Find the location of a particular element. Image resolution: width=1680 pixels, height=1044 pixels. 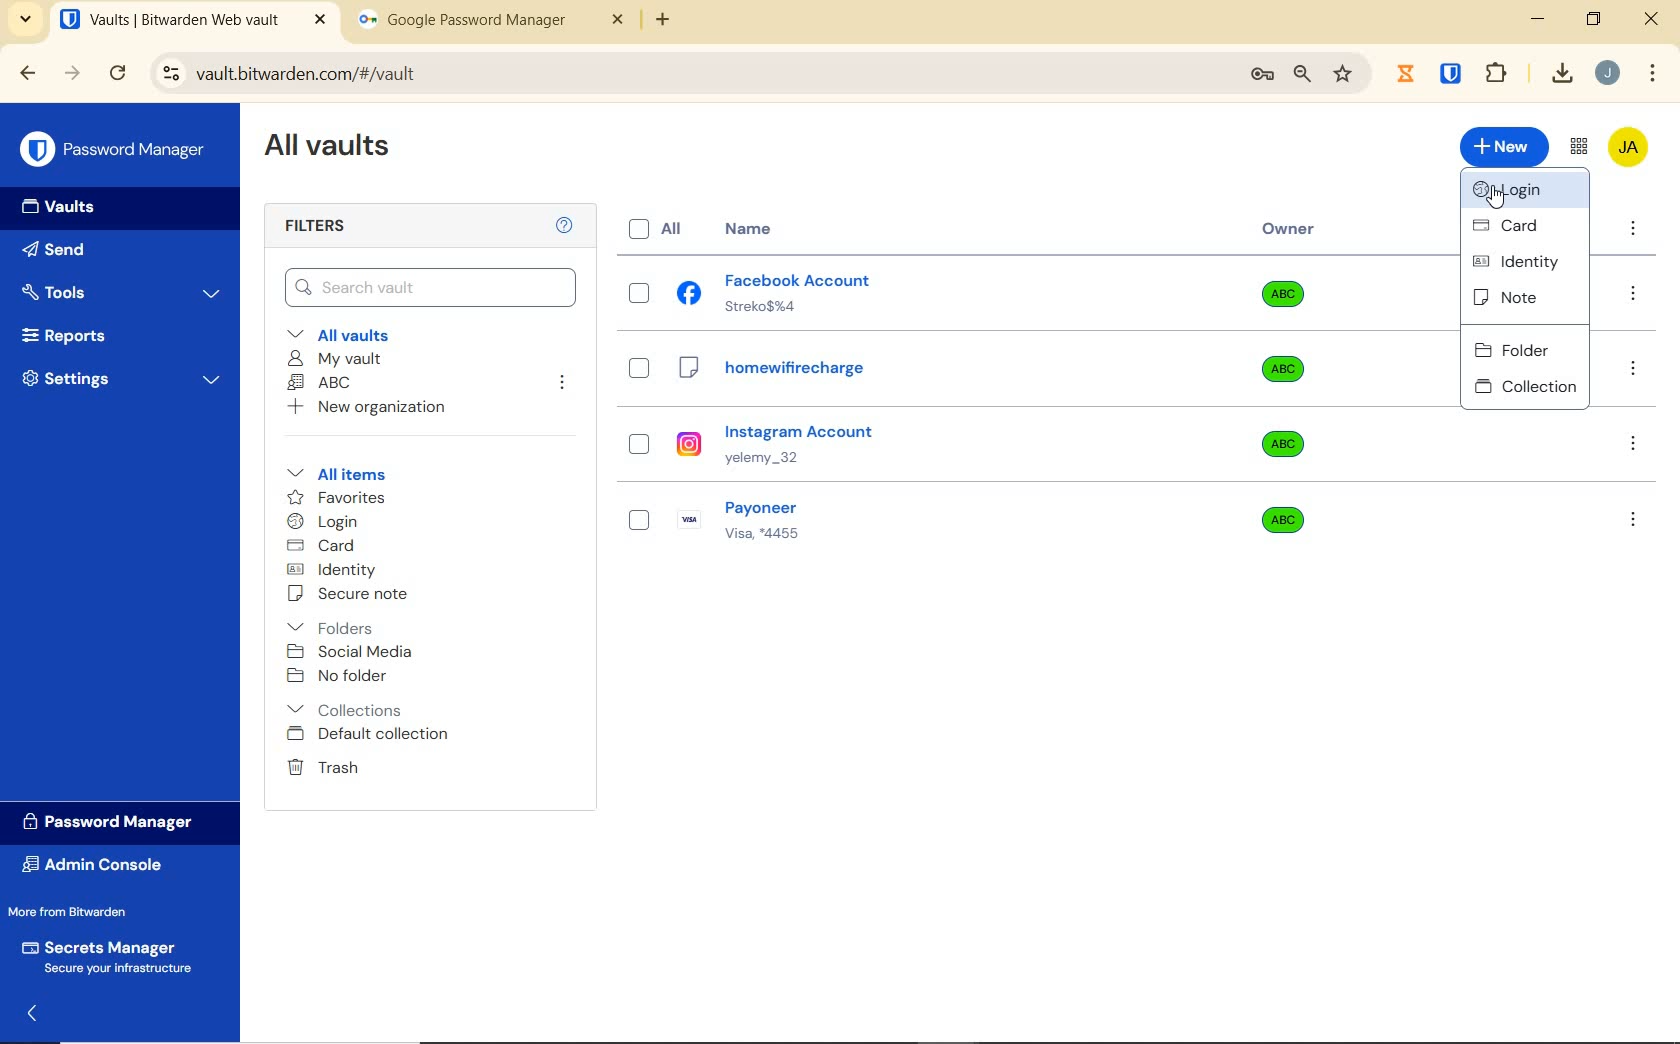

Folders is located at coordinates (334, 624).